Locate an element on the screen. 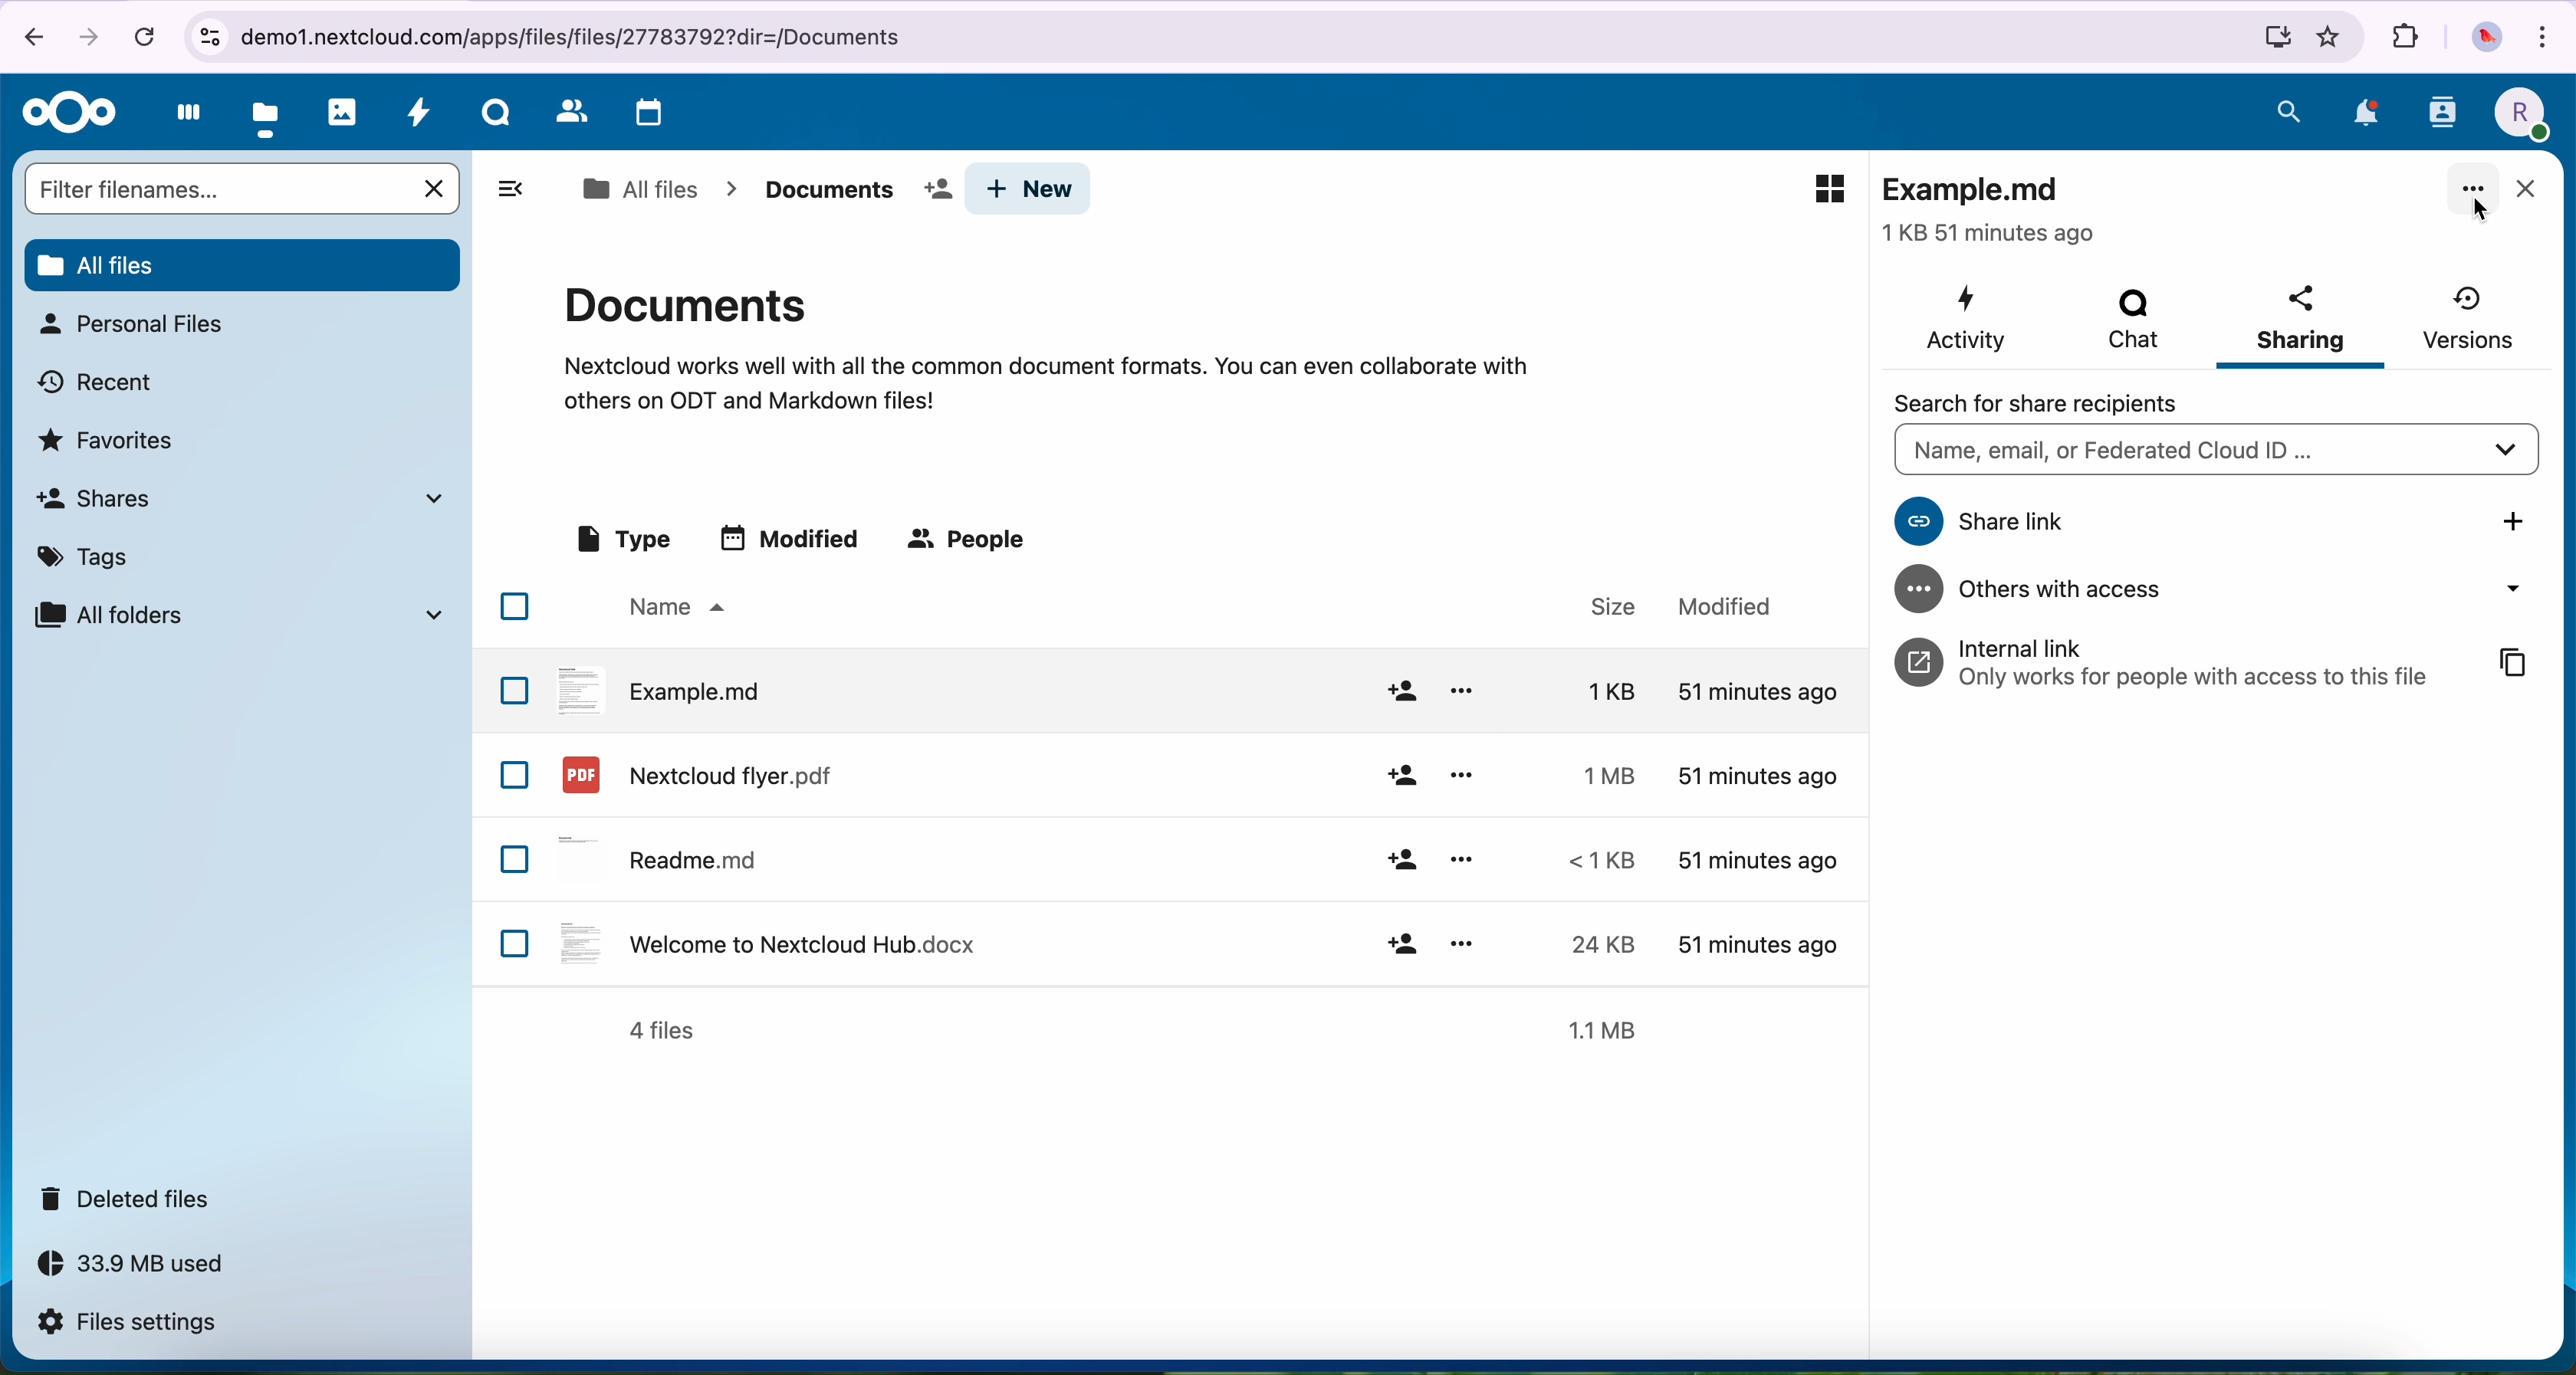 The width and height of the screenshot is (2576, 1375). size is located at coordinates (1596, 860).